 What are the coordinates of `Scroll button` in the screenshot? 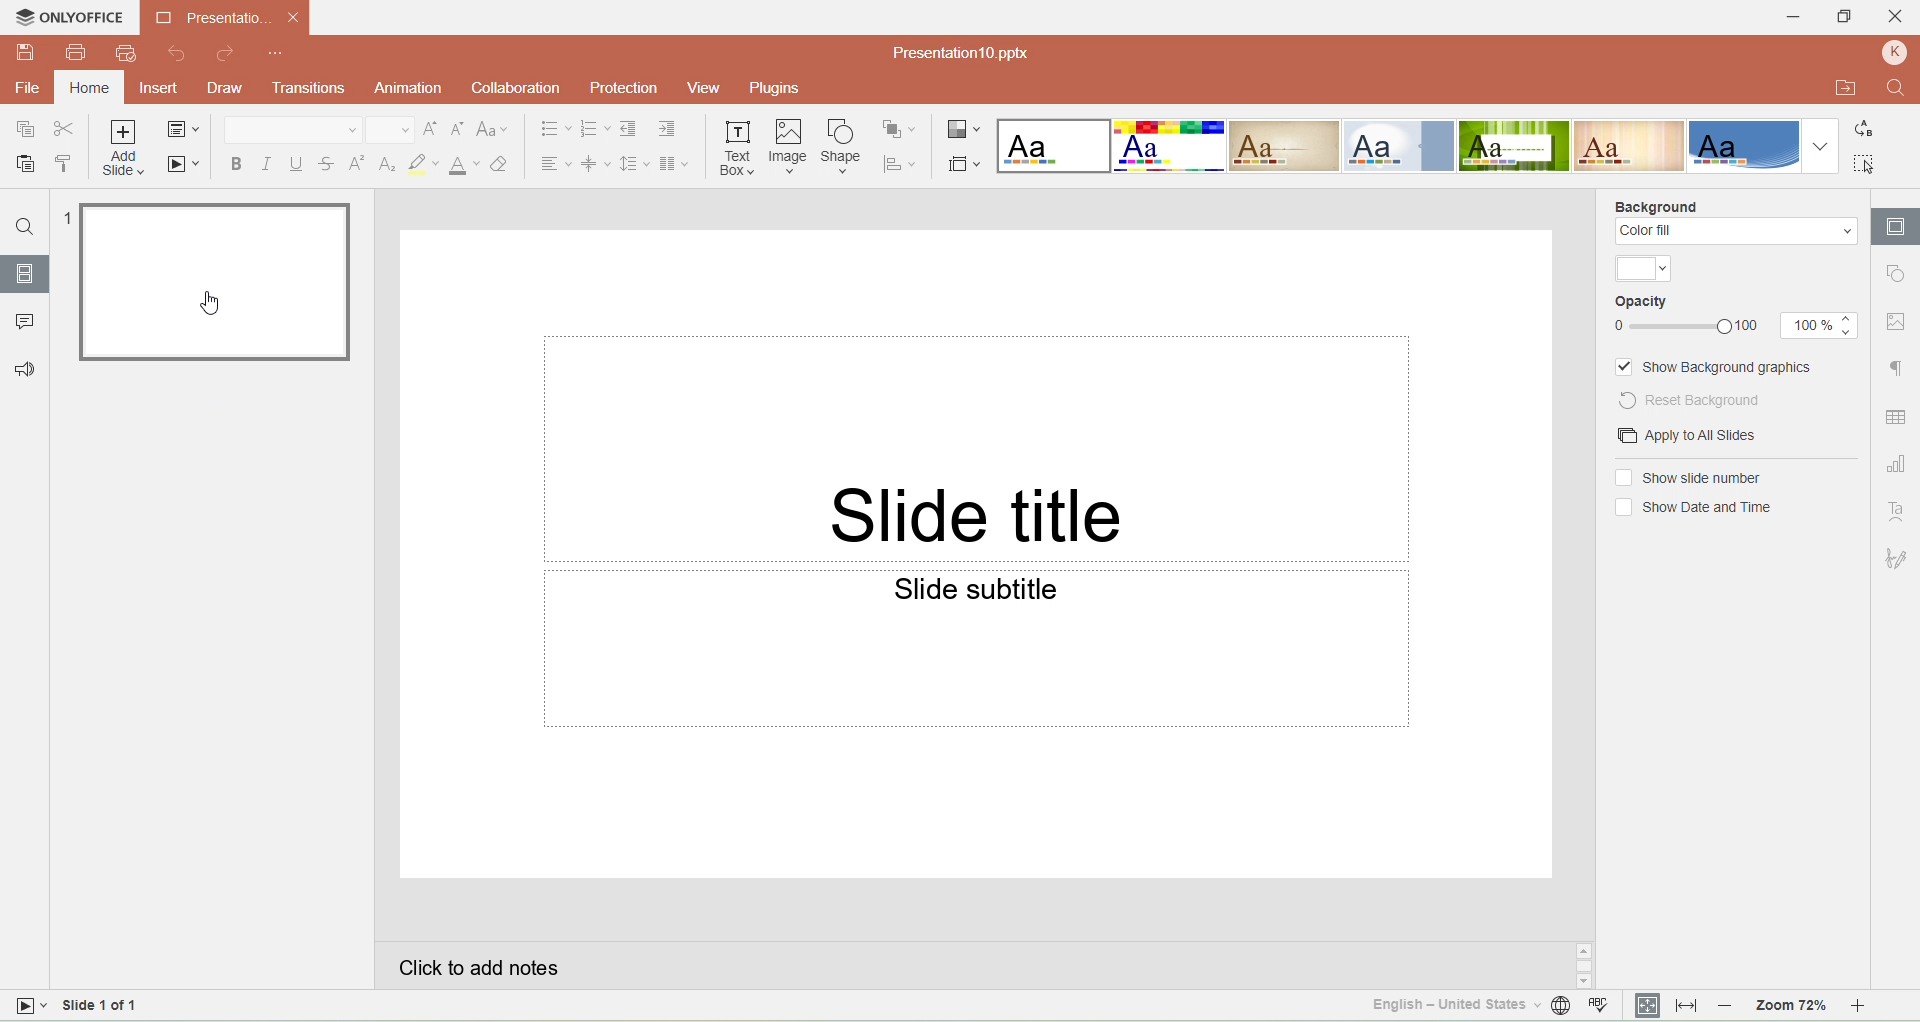 It's located at (1584, 965).